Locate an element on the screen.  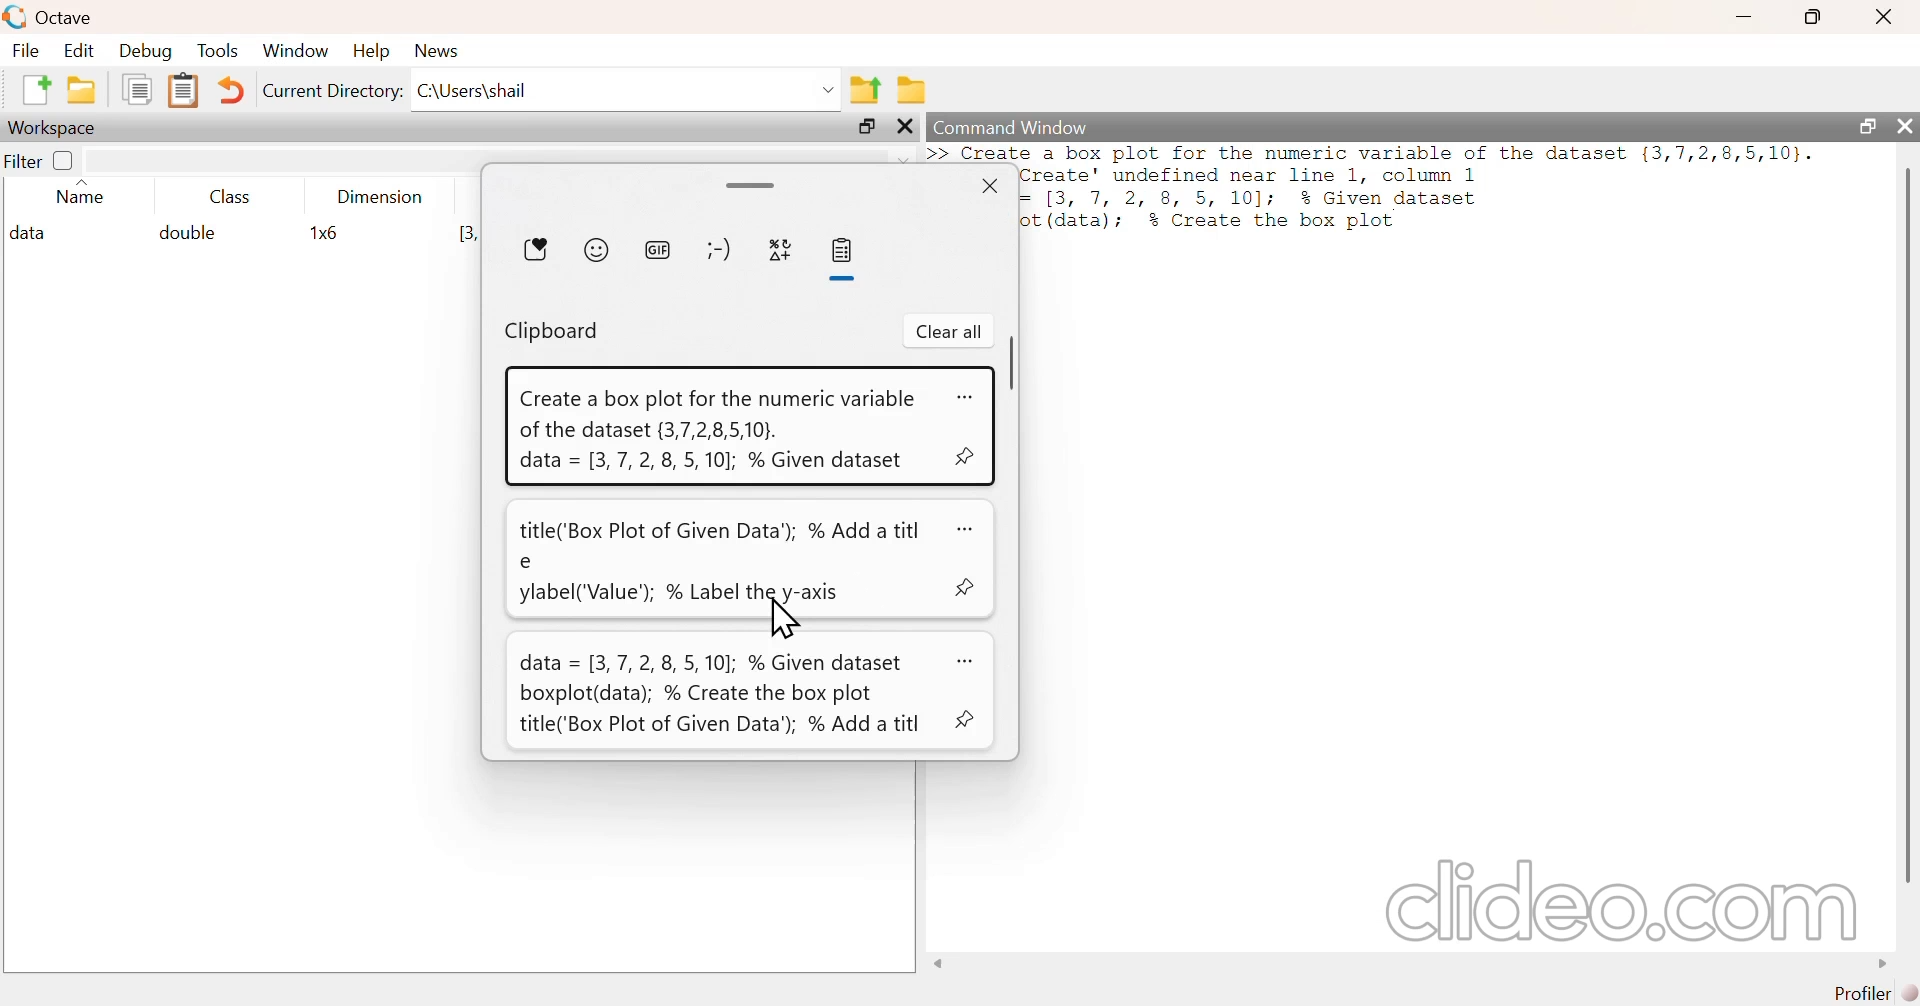
debug is located at coordinates (146, 50).